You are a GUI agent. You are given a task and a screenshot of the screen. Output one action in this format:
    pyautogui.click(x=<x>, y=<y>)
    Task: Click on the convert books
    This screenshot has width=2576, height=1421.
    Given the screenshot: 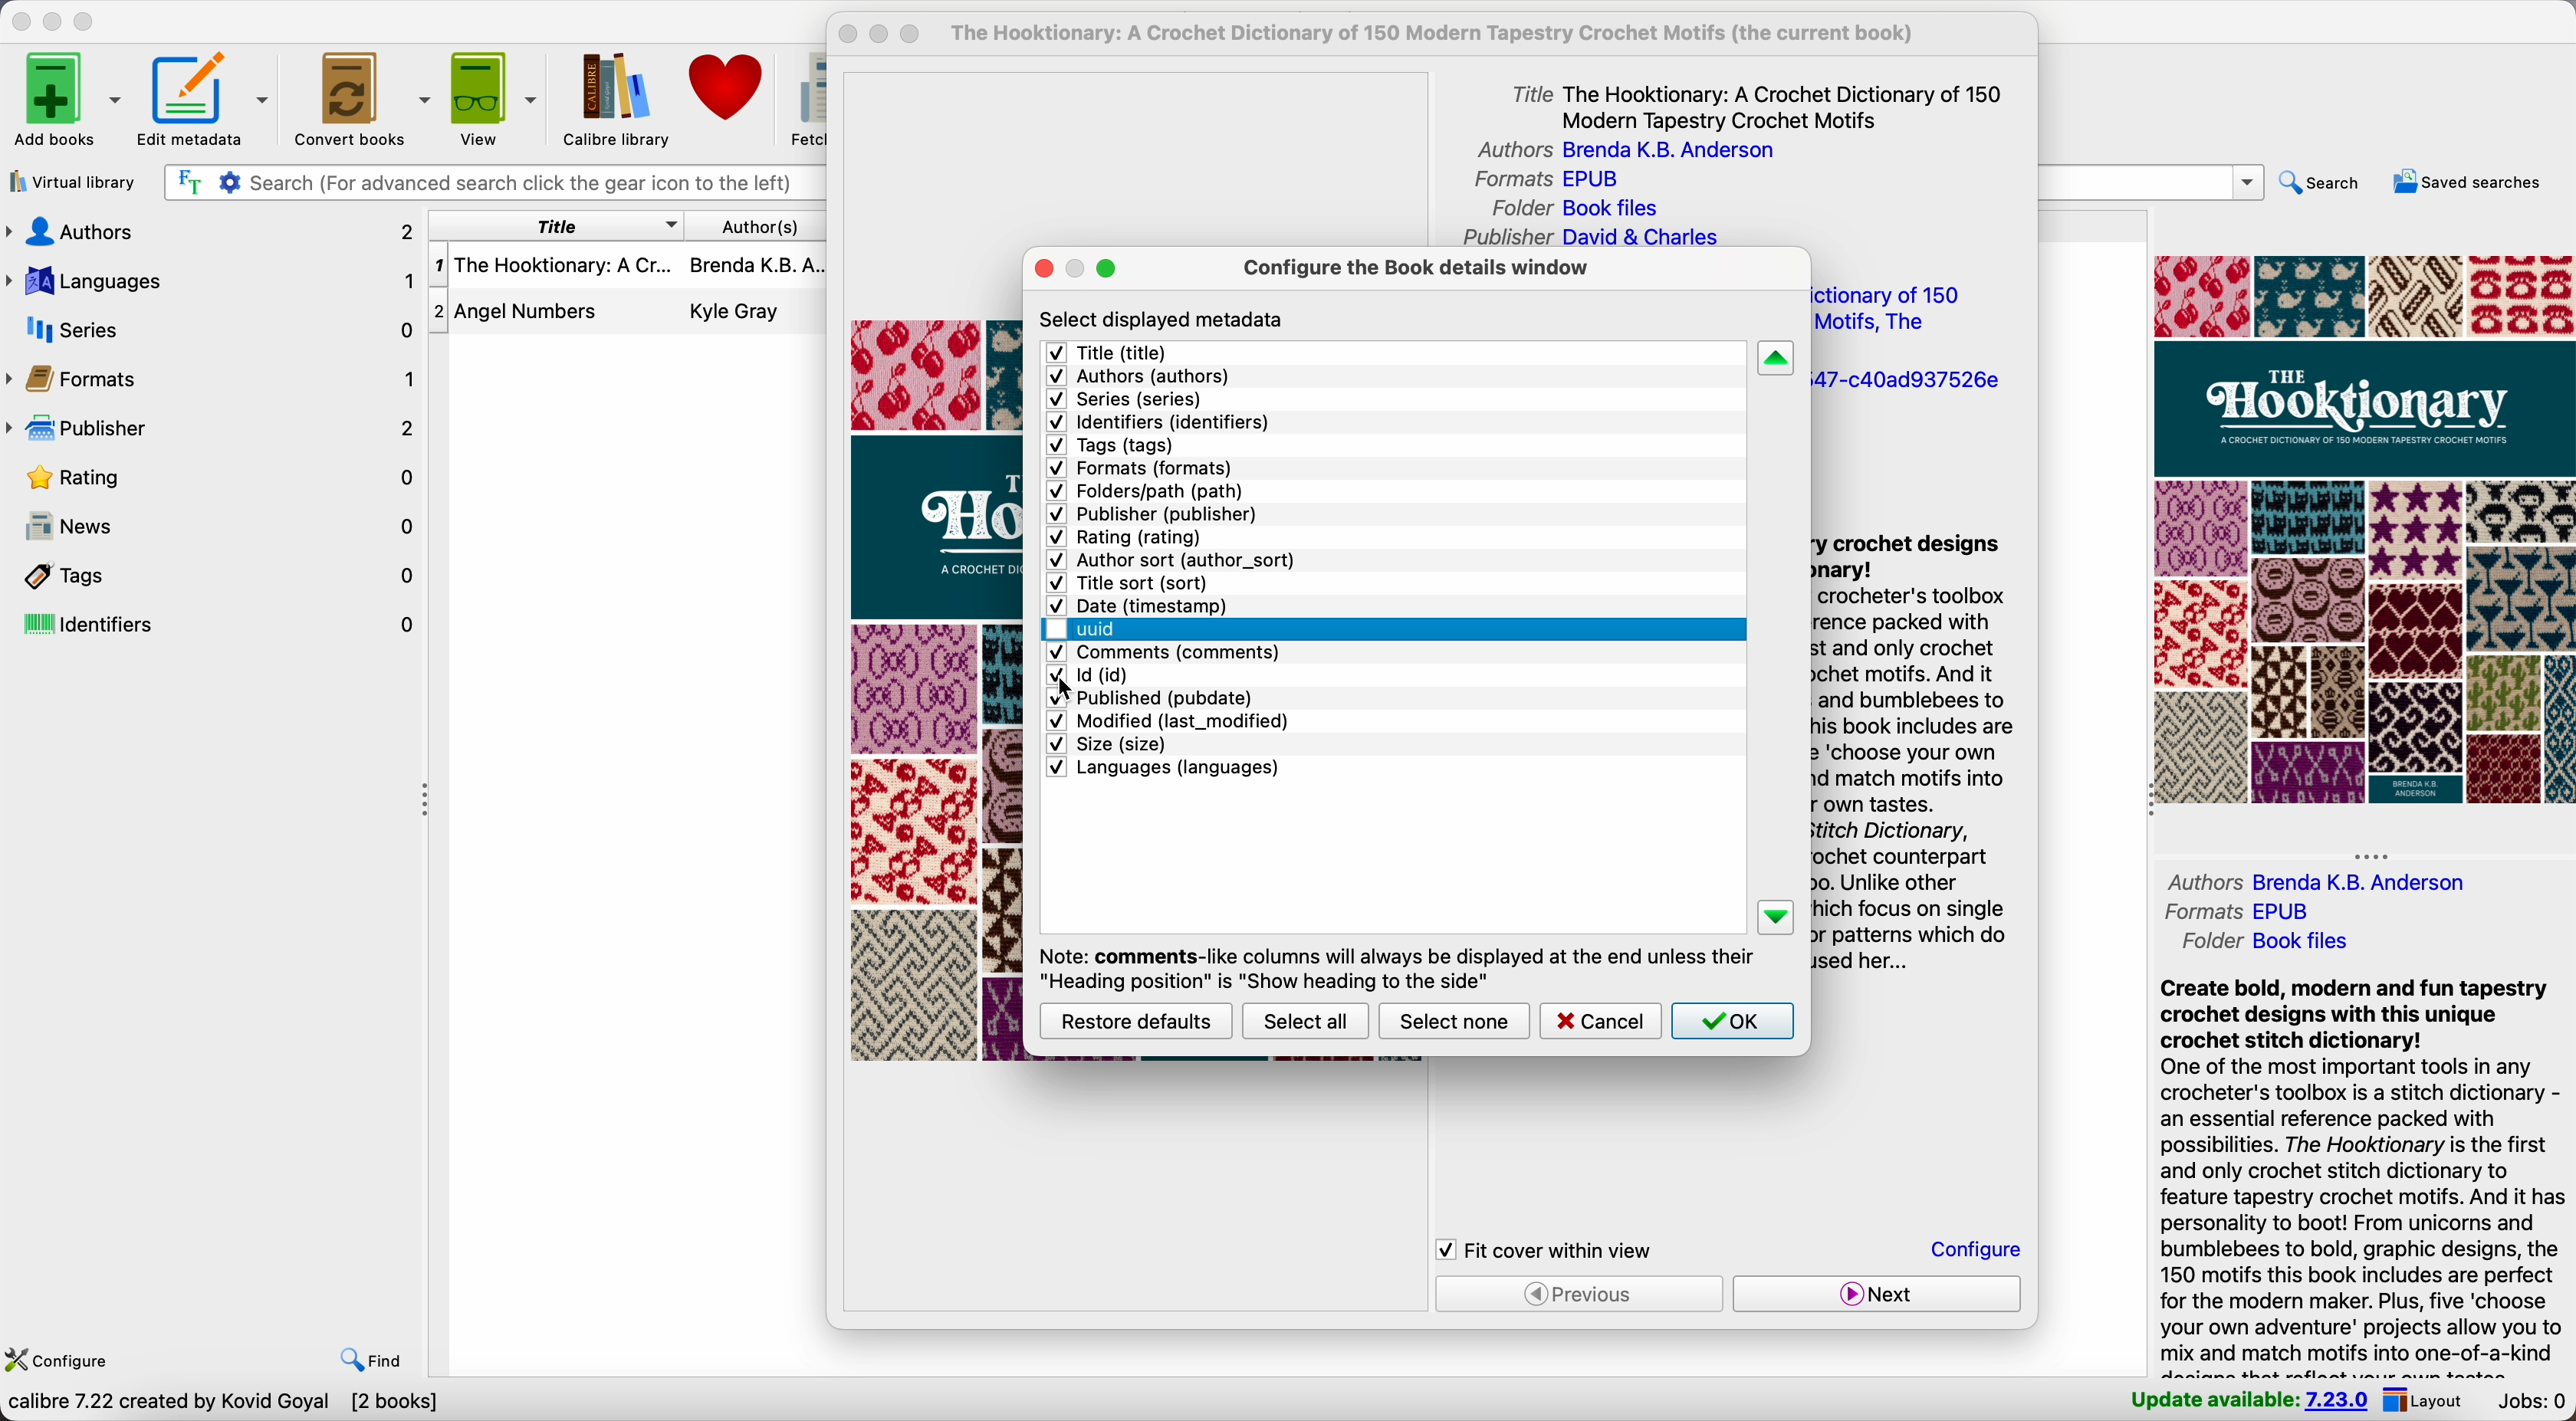 What is the action you would take?
    pyautogui.click(x=358, y=96)
    